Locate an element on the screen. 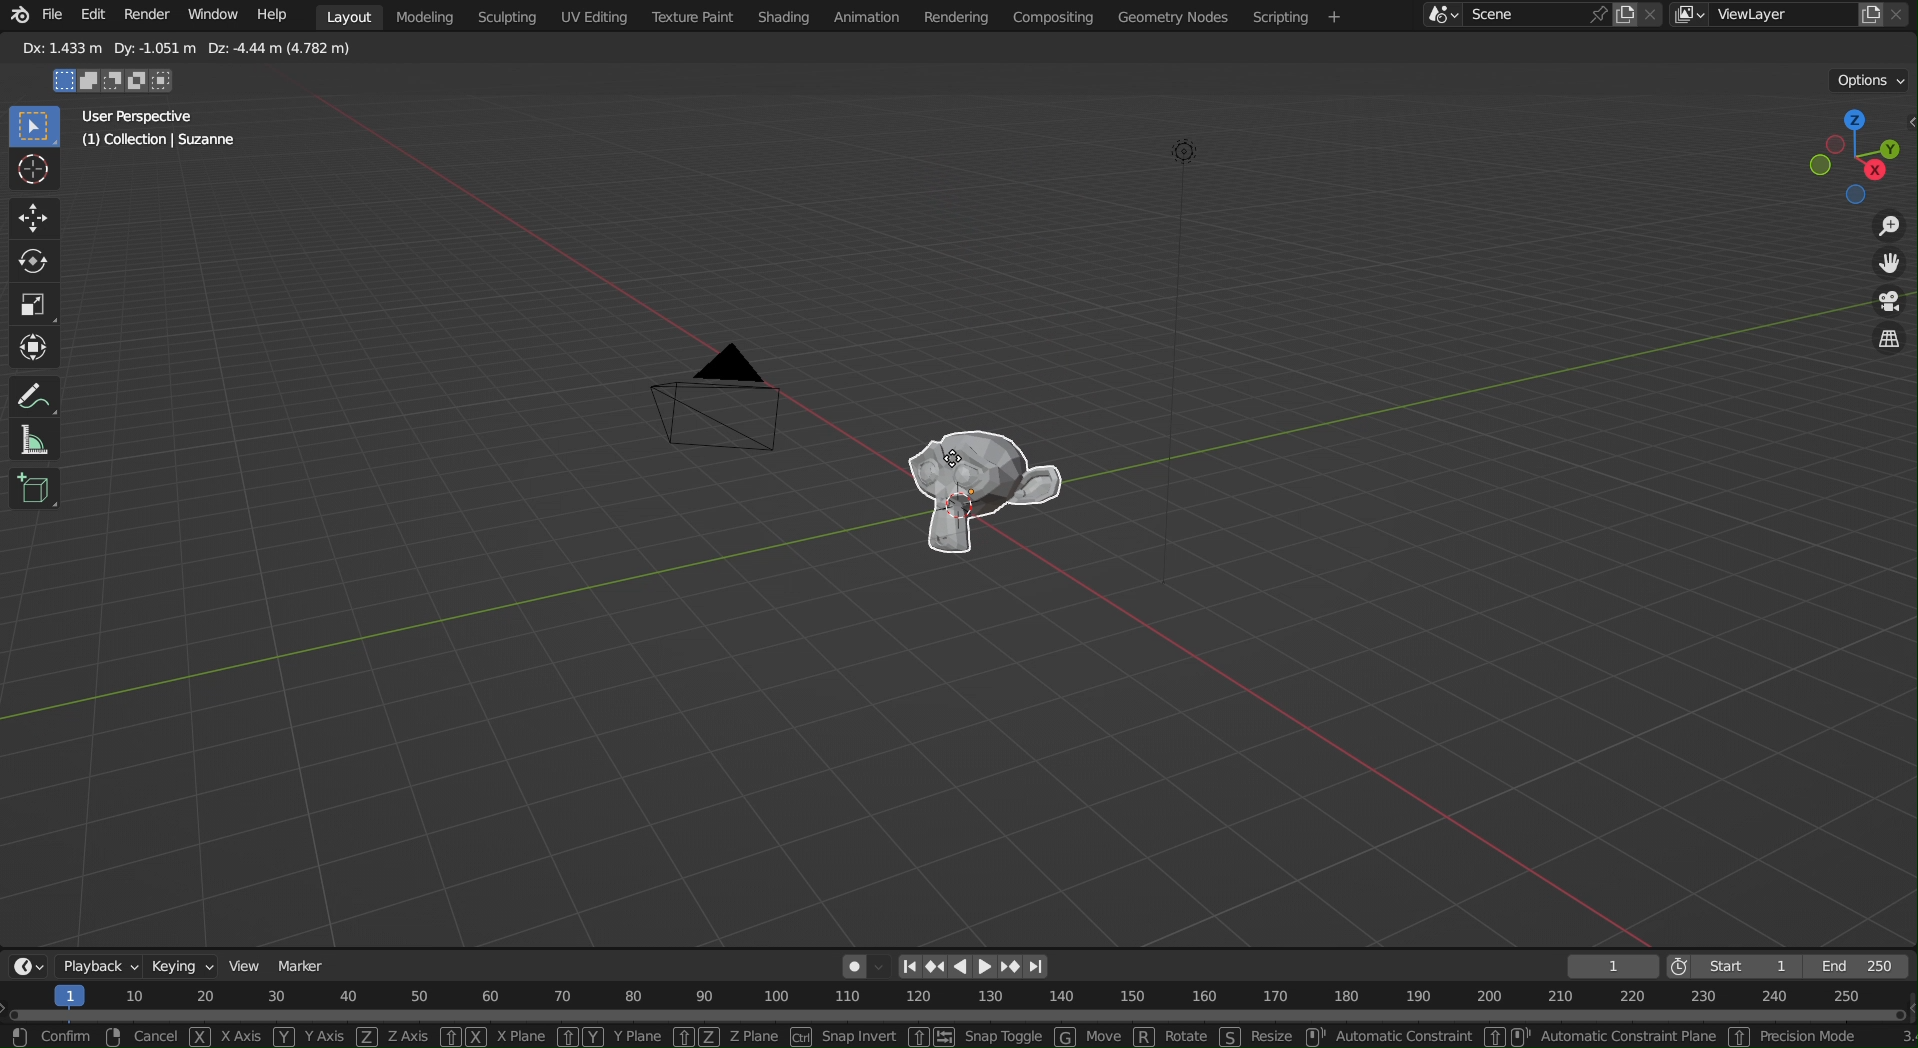 The width and height of the screenshot is (1918, 1048). shift and Y is located at coordinates (579, 1036).